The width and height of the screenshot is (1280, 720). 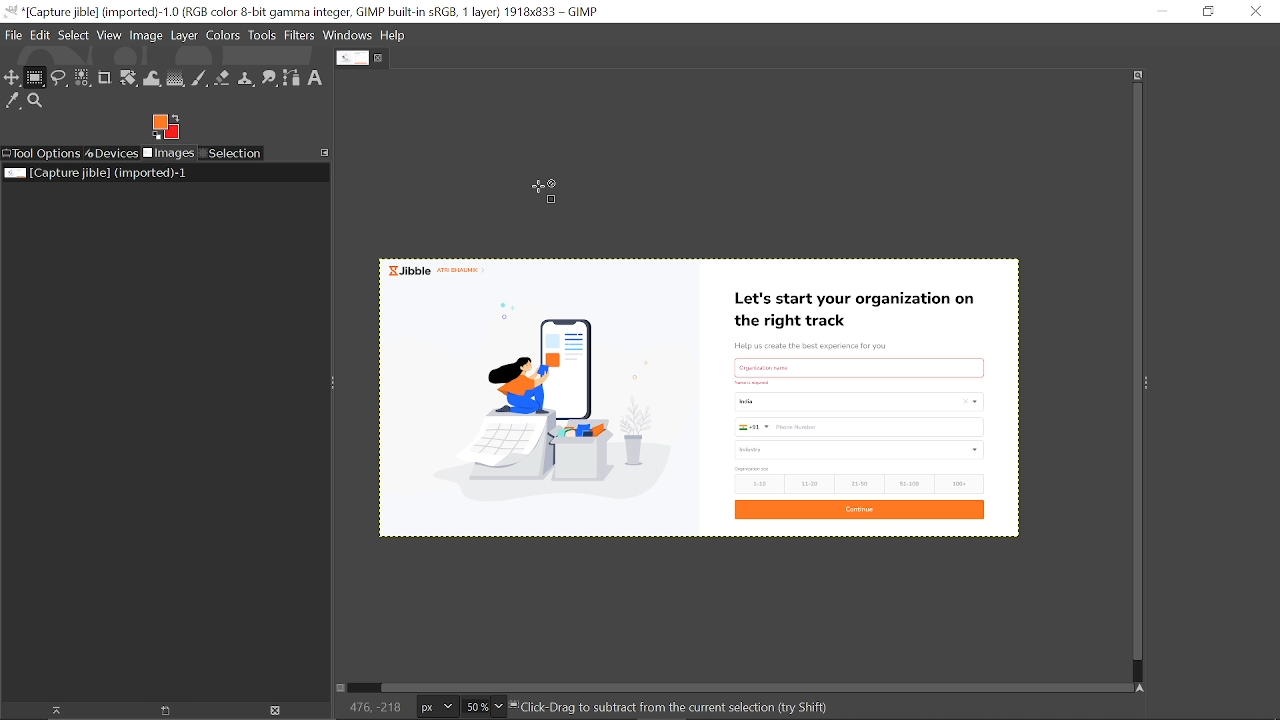 I want to click on Move tool, so click(x=13, y=79).